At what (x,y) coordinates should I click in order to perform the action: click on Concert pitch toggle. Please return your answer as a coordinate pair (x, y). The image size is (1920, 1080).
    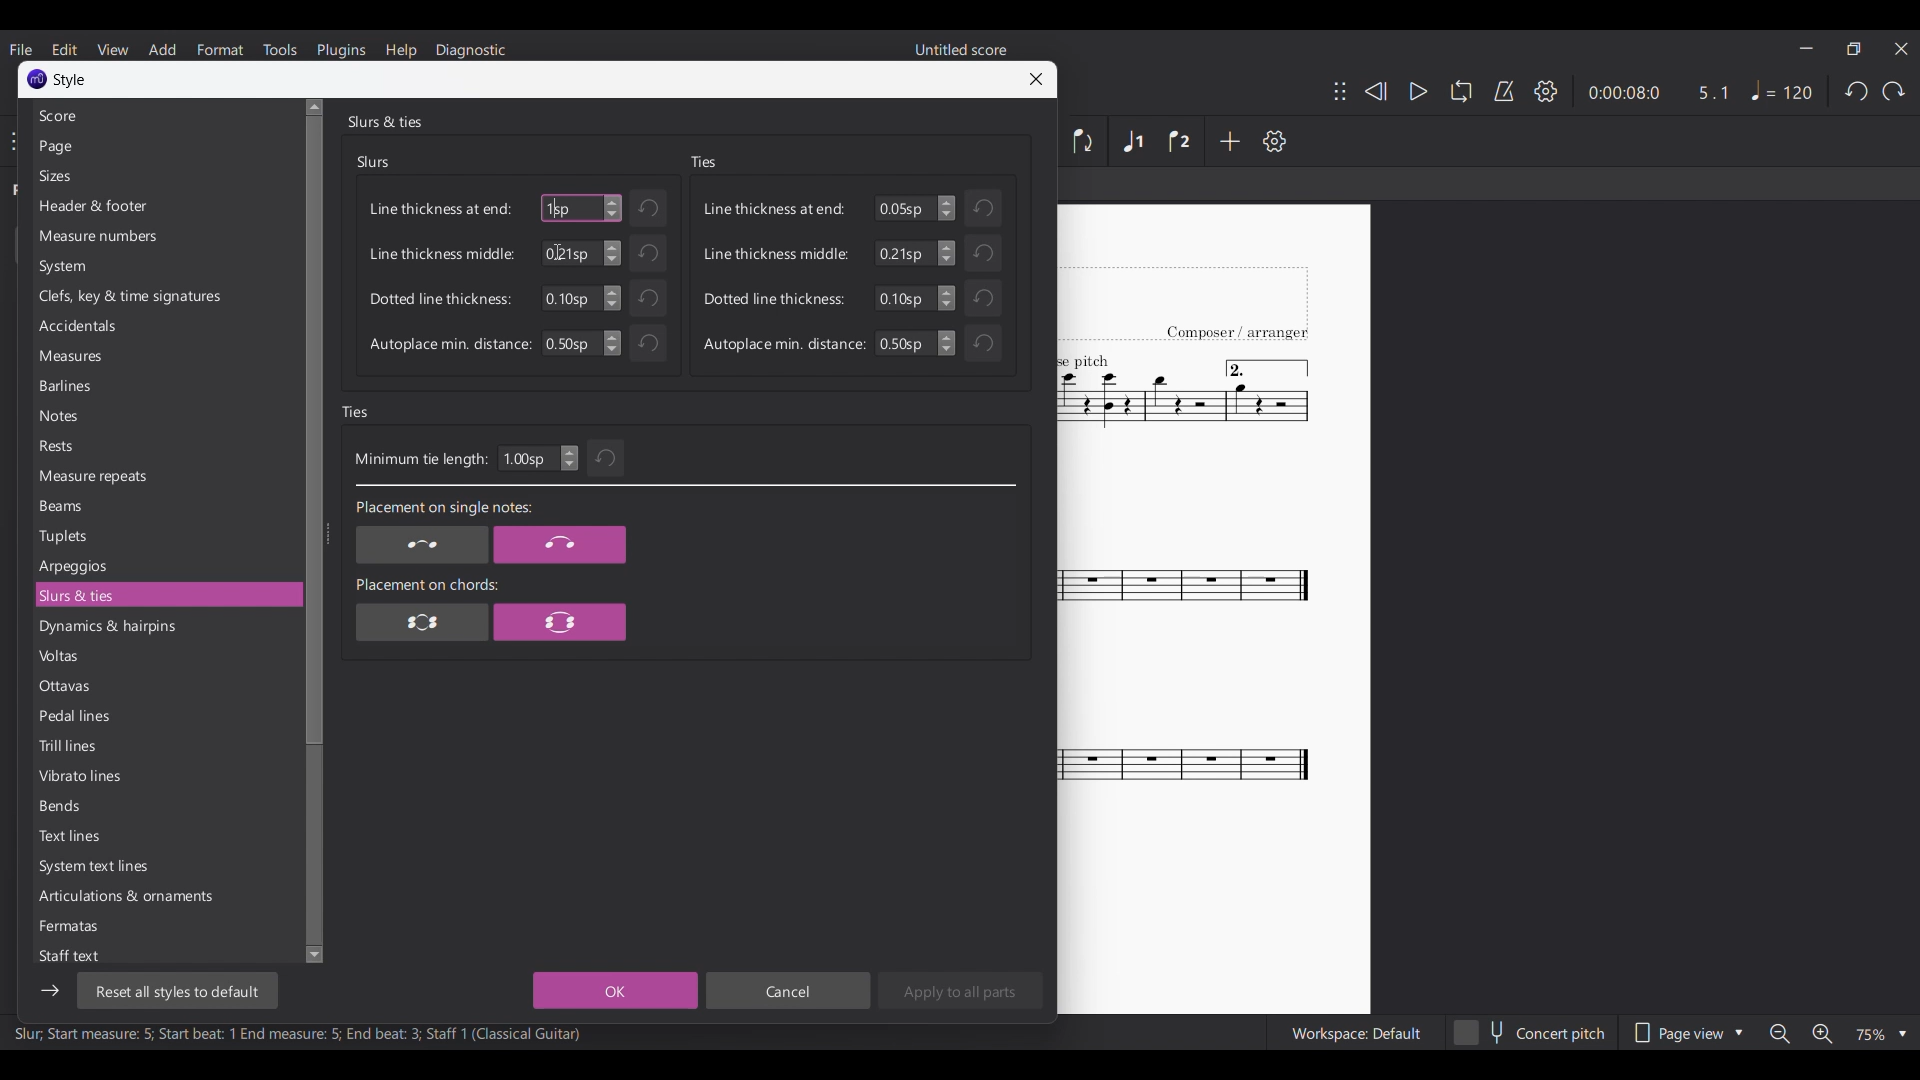
    Looking at the image, I should click on (1531, 1032).